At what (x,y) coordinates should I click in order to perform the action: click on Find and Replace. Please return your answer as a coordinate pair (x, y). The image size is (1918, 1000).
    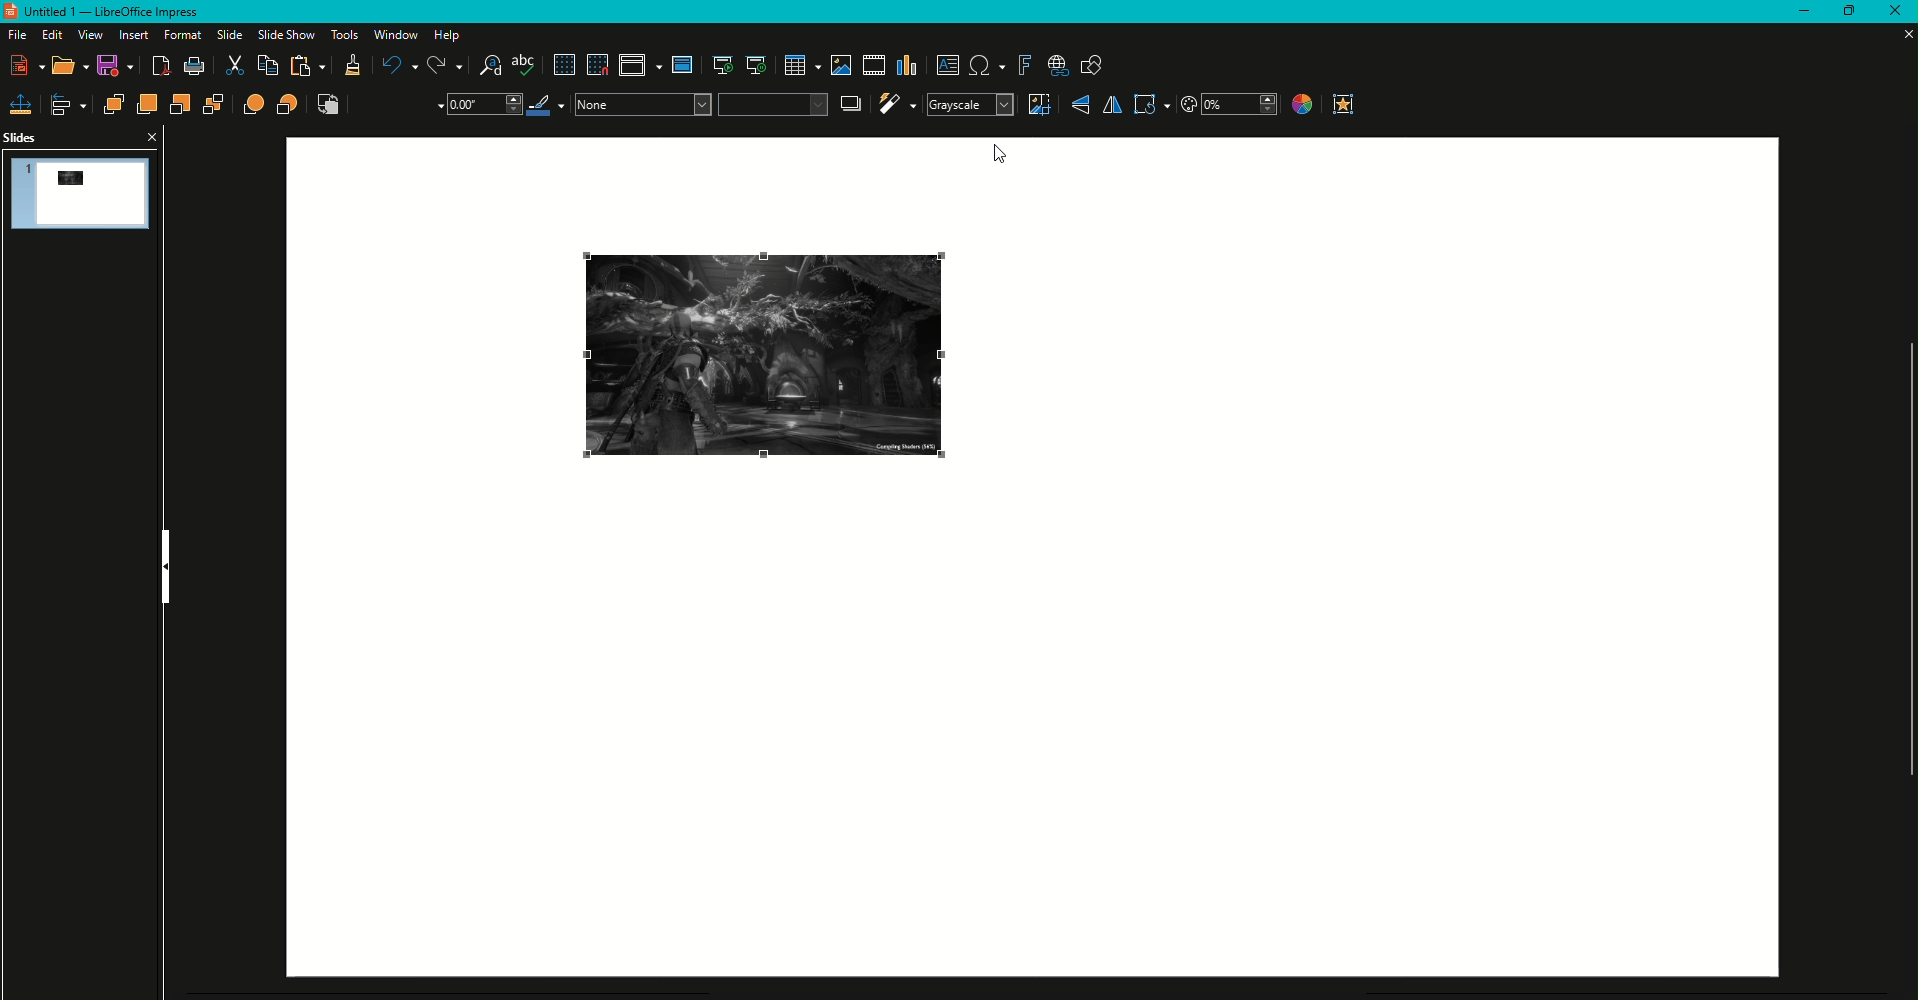
    Looking at the image, I should click on (490, 66).